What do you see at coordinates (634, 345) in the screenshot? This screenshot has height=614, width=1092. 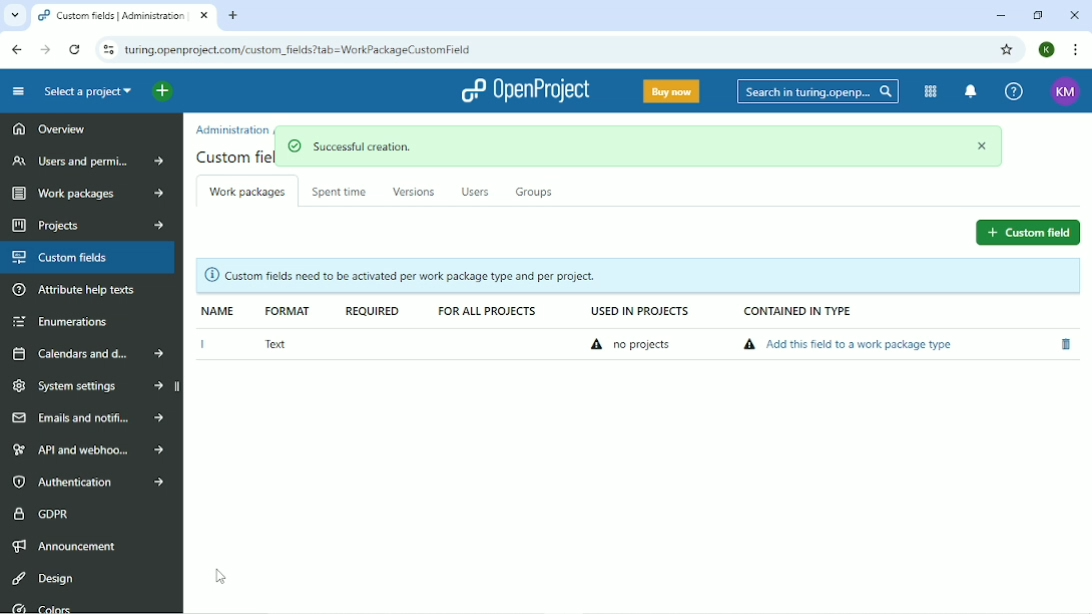 I see `no projects` at bounding box center [634, 345].